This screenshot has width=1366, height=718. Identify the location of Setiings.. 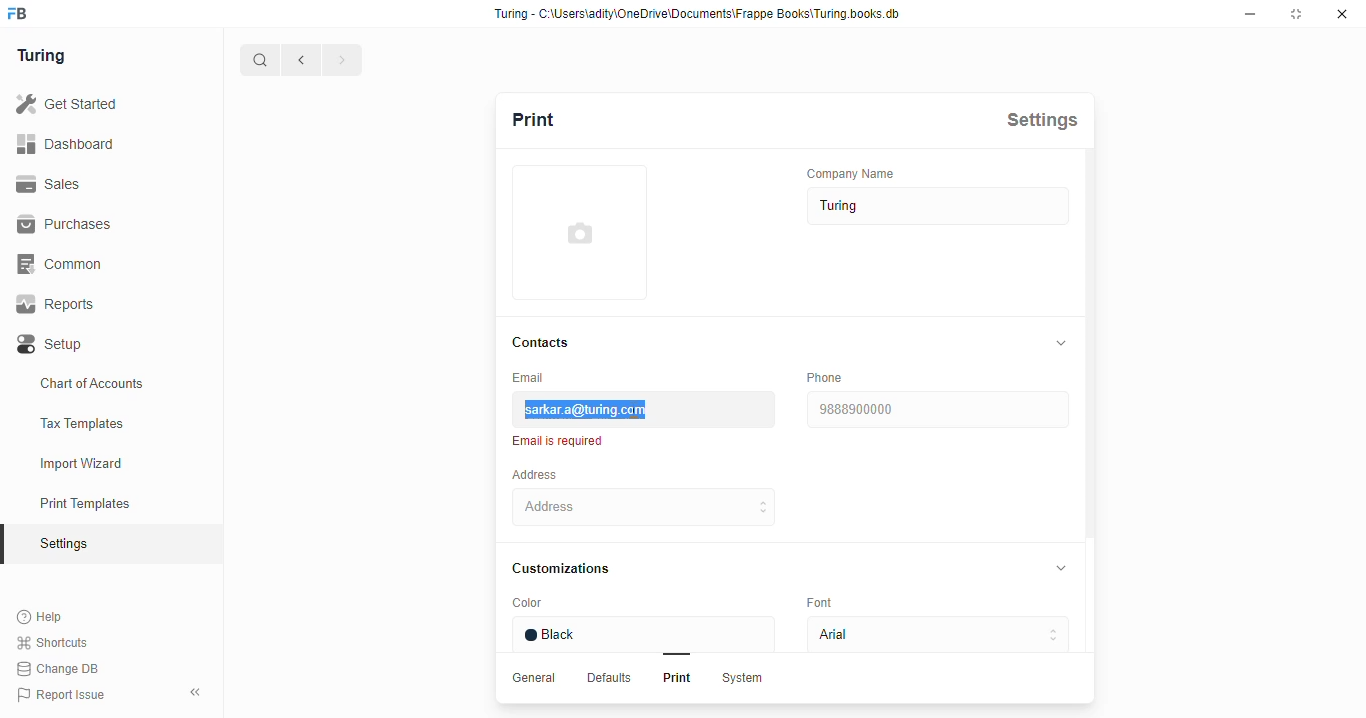
(111, 544).